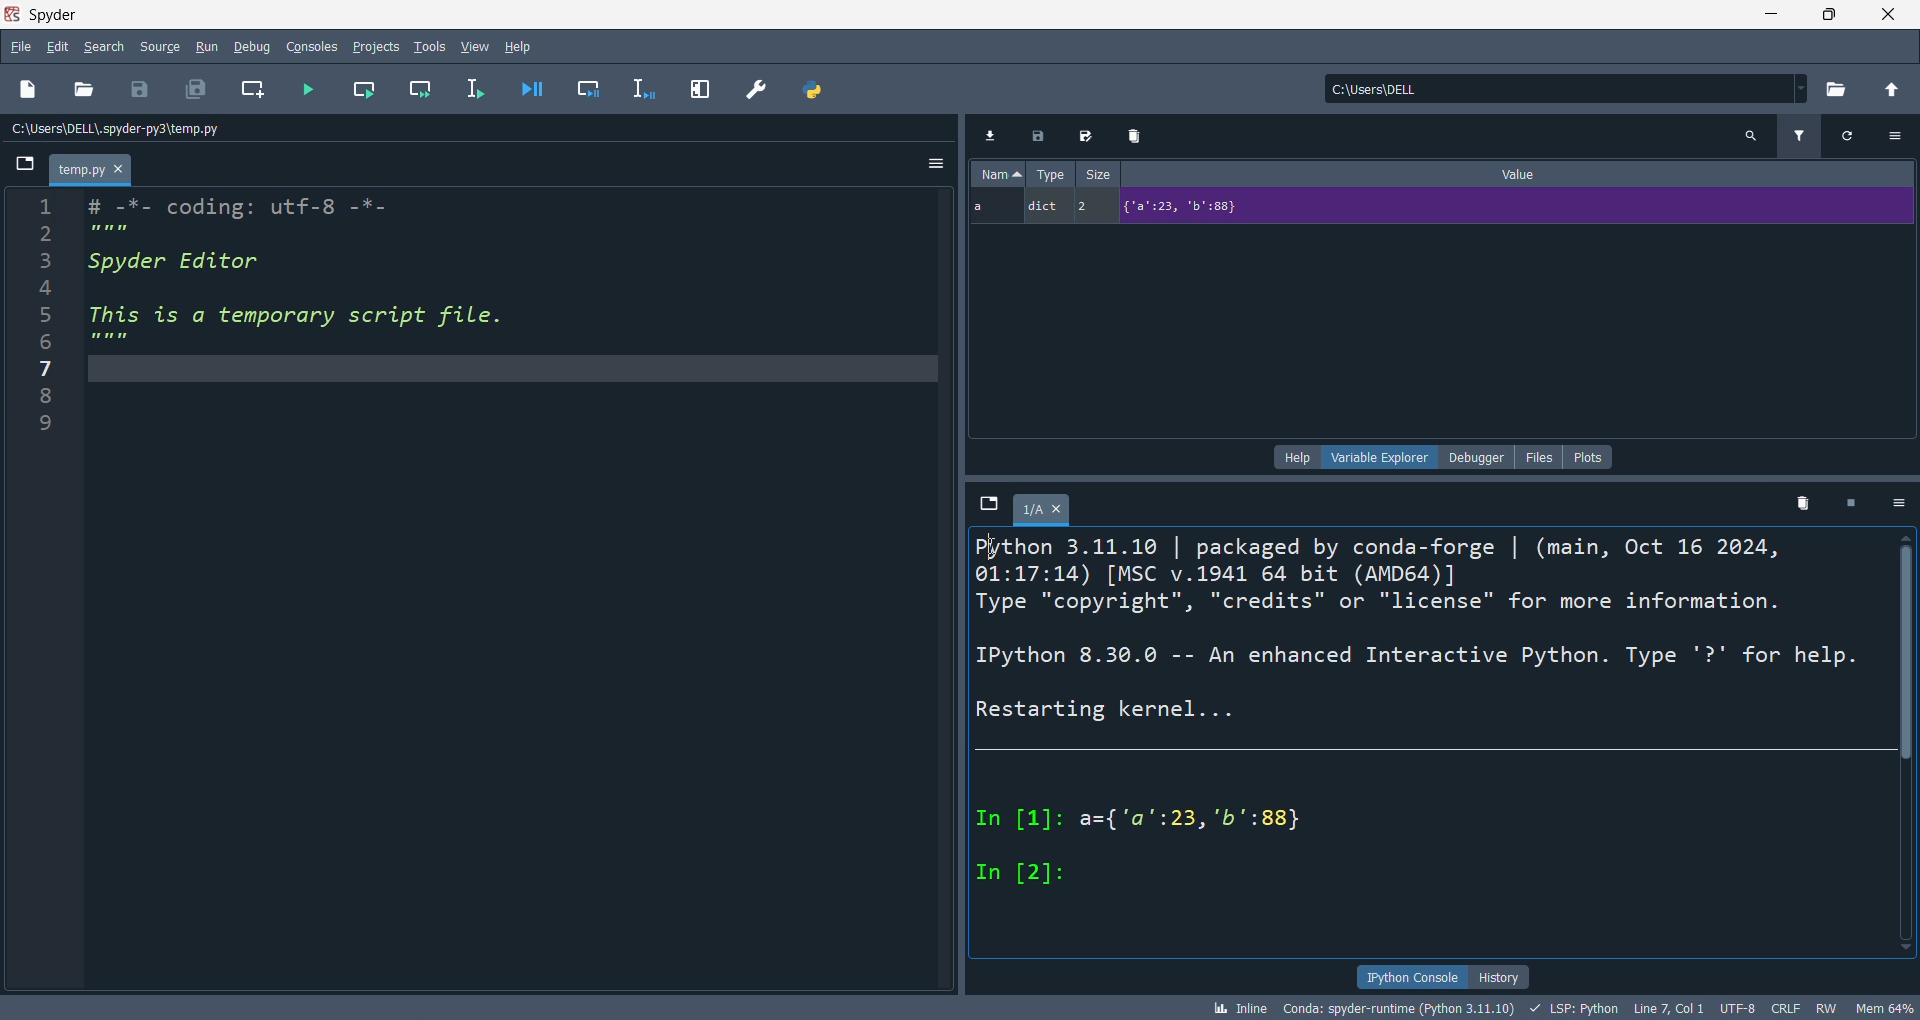 The height and width of the screenshot is (1020, 1920). Describe the element at coordinates (1886, 16) in the screenshot. I see `close` at that location.